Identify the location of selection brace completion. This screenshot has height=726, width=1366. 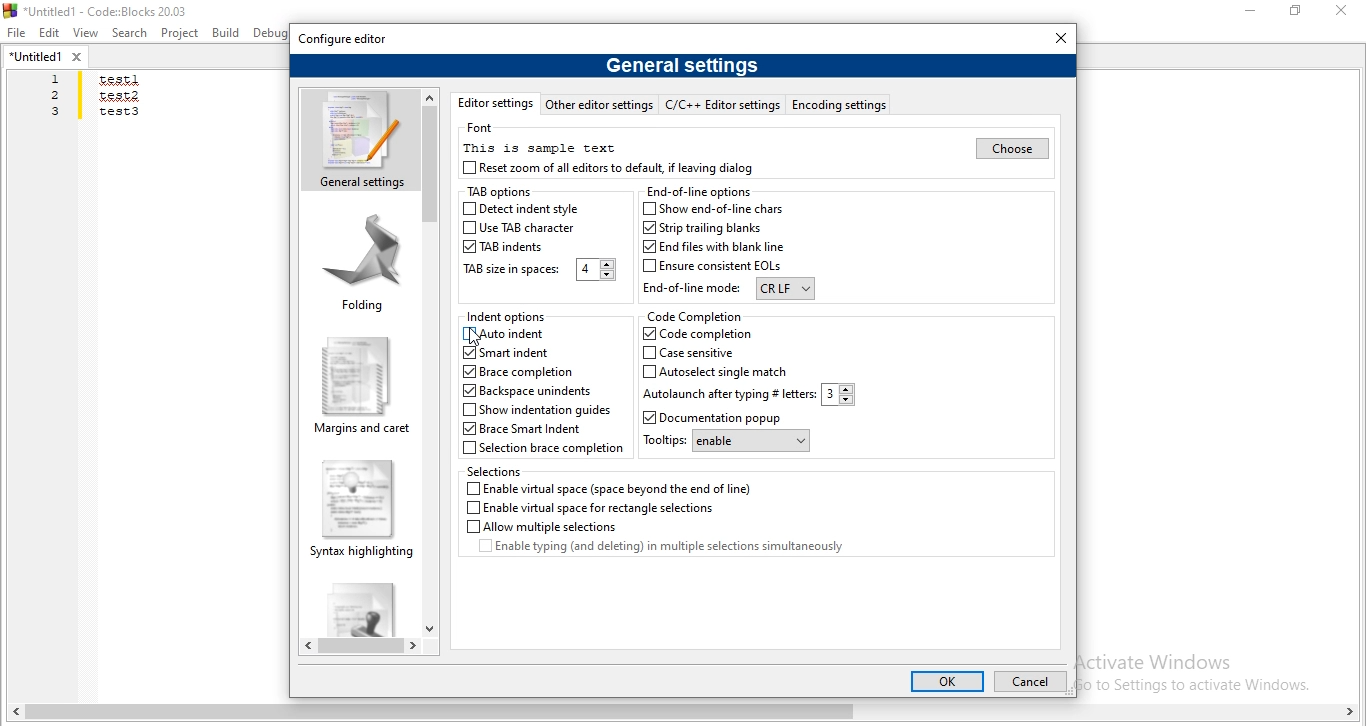
(544, 449).